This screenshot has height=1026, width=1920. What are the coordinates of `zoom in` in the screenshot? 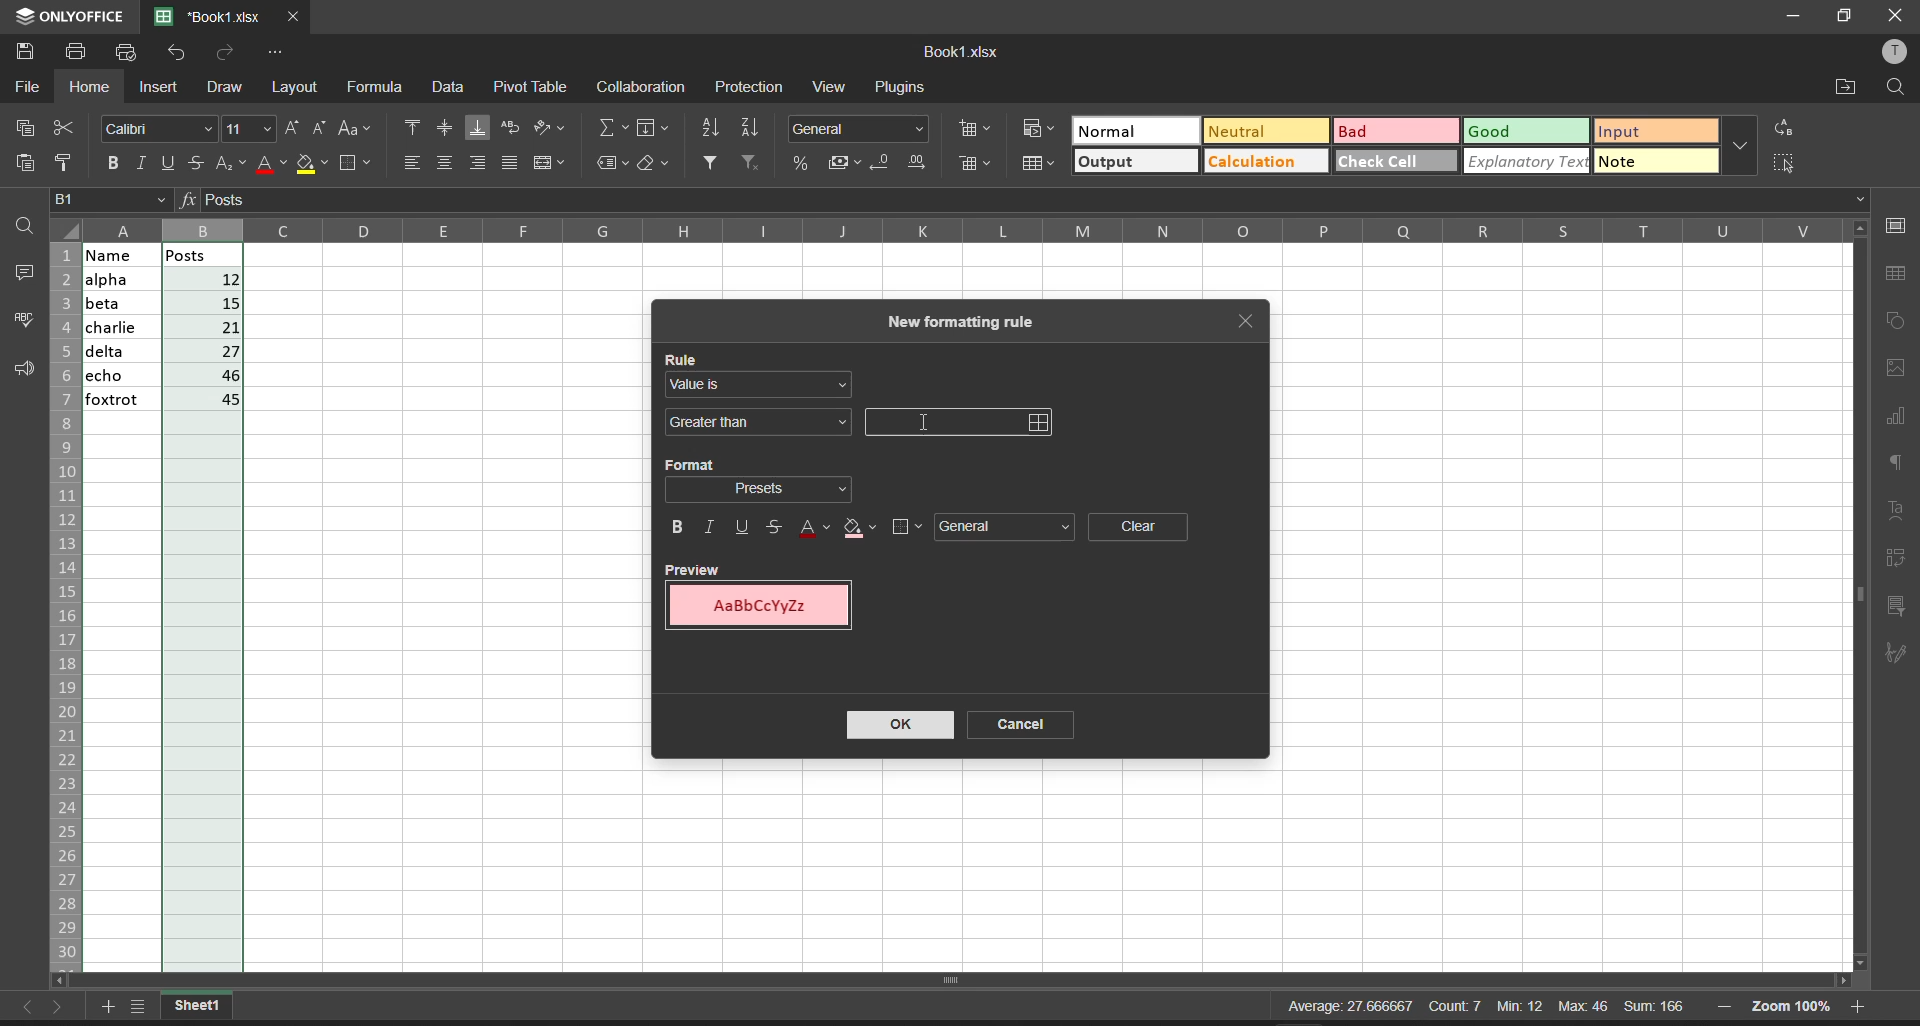 It's located at (1861, 1005).